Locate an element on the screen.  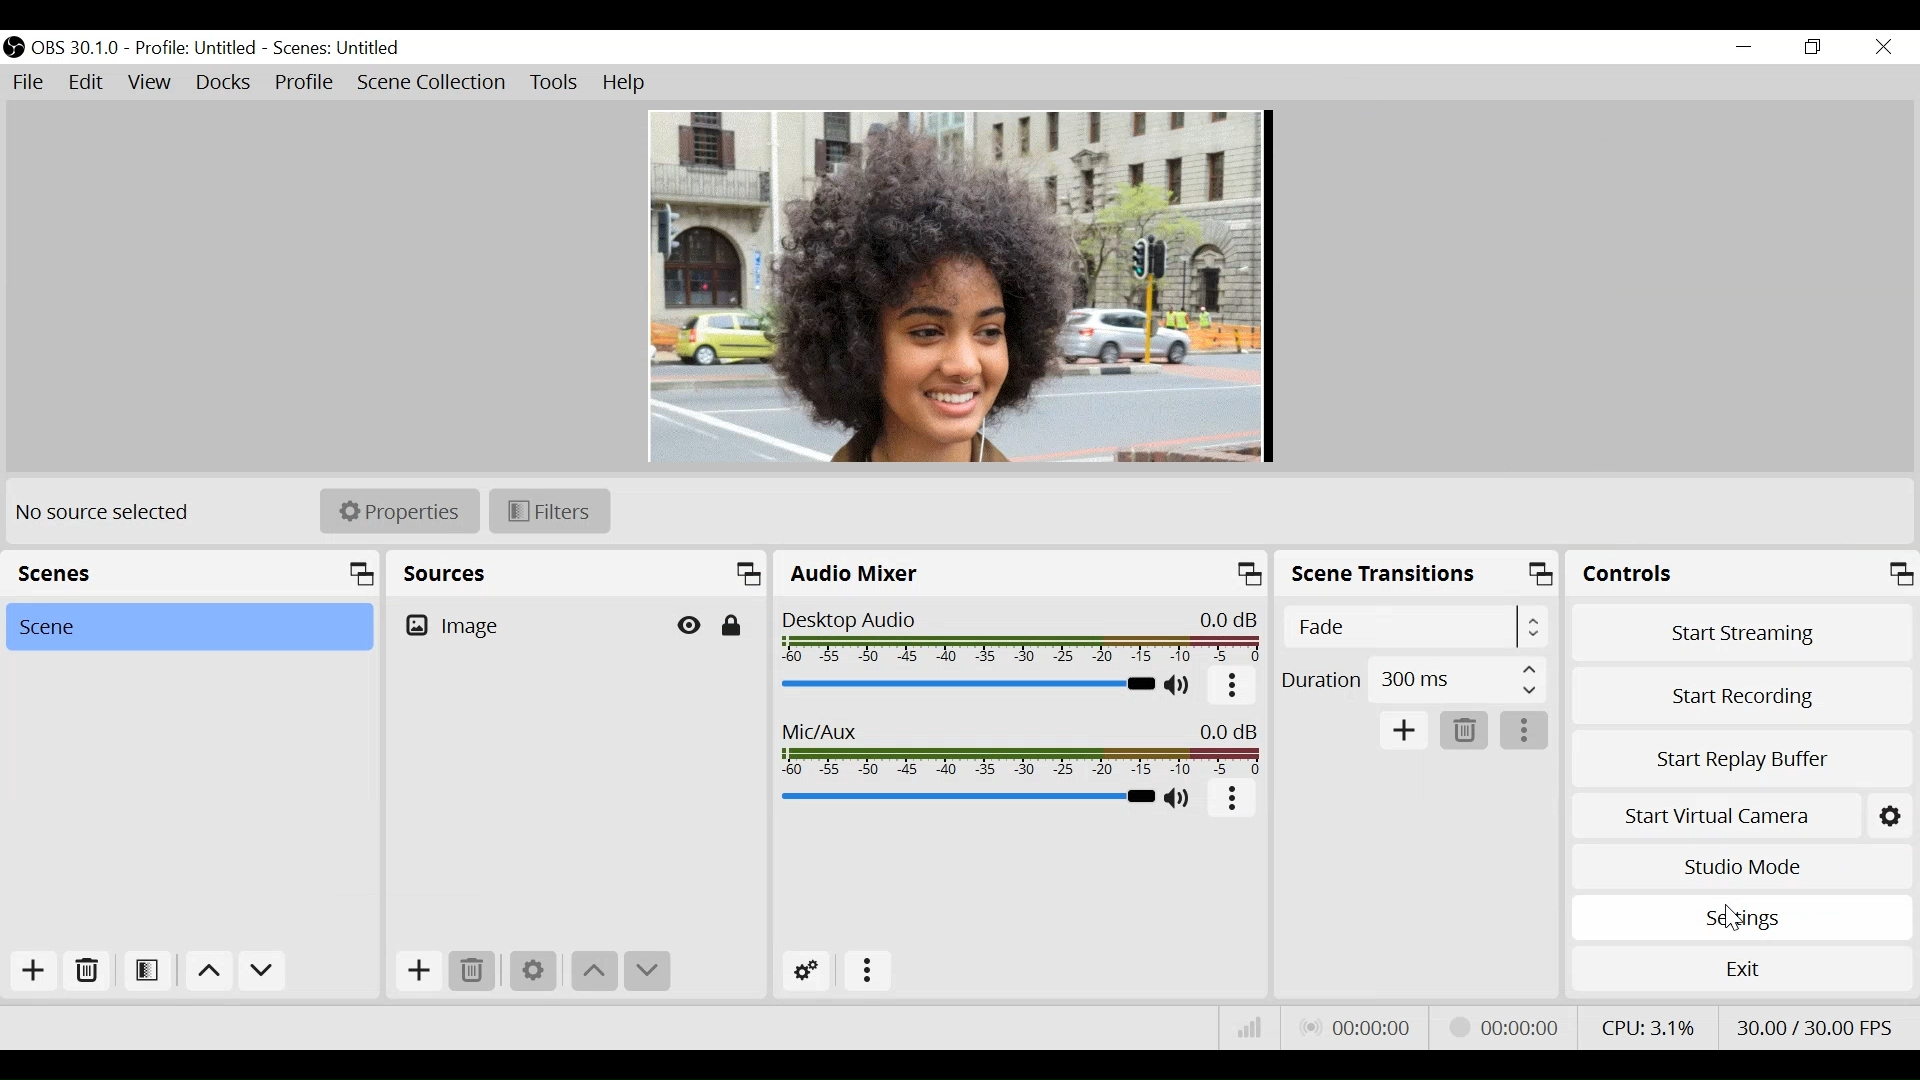
OBS Studio Desktop Icon is located at coordinates (15, 47).